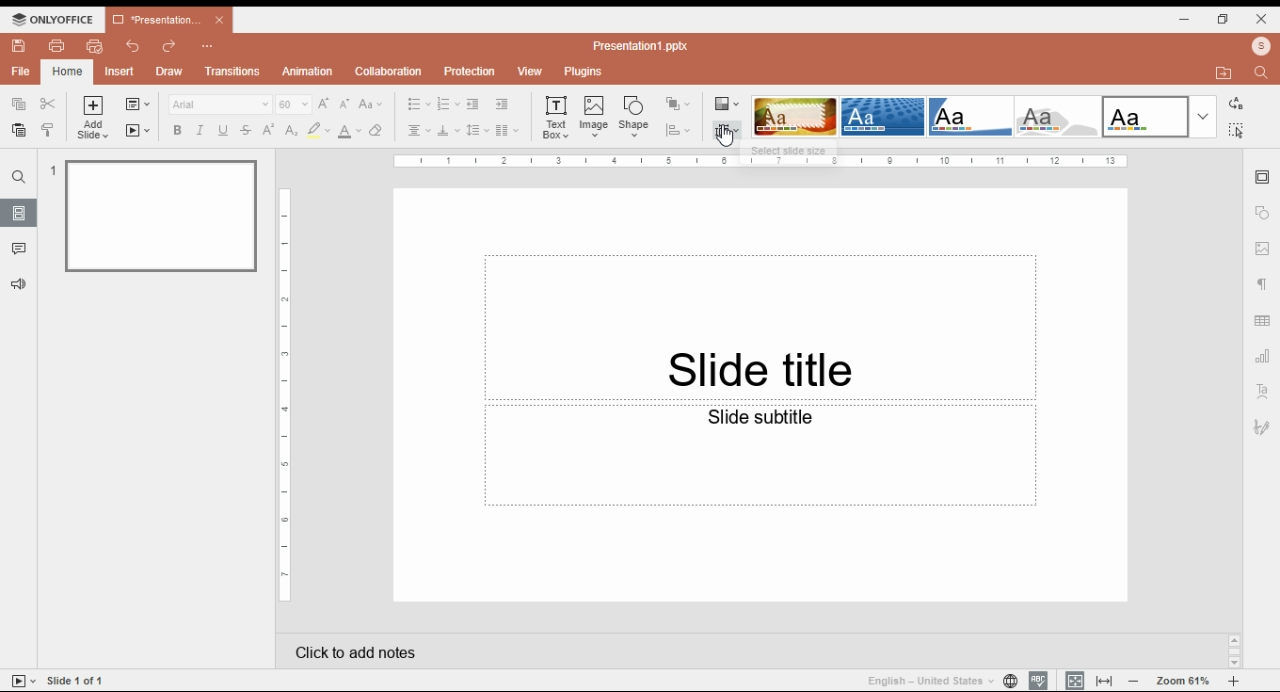  What do you see at coordinates (1061, 117) in the screenshot?
I see `slide them option` at bounding box center [1061, 117].